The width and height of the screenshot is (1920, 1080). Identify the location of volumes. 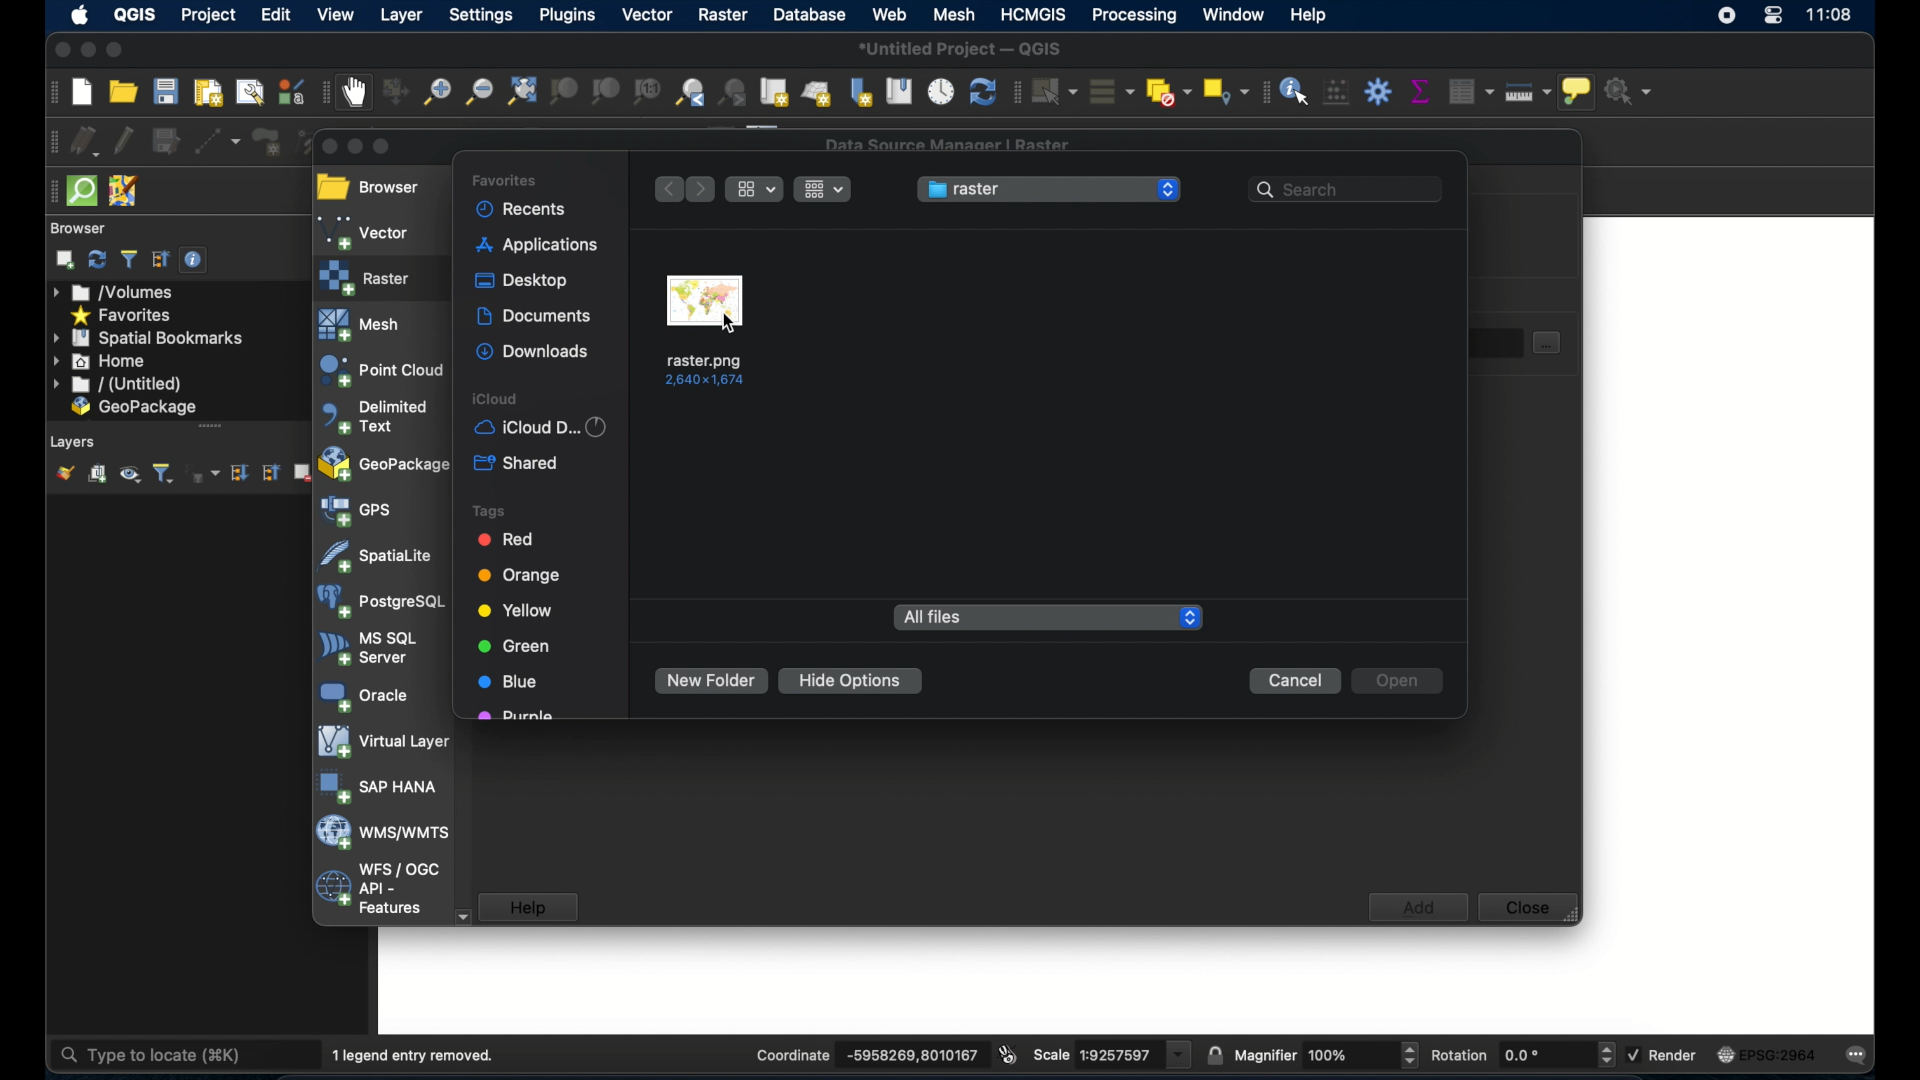
(115, 293).